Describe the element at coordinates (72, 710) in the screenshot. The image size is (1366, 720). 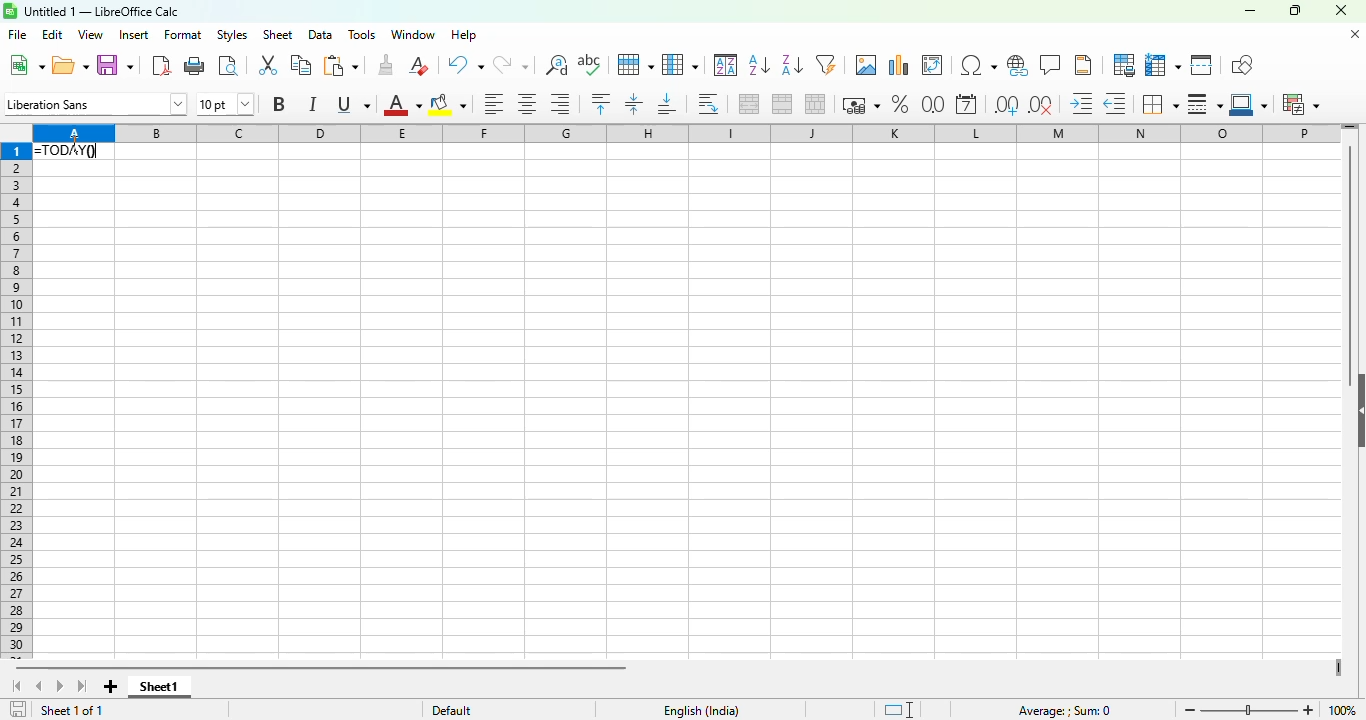
I see `sheet 1 of 1` at that location.